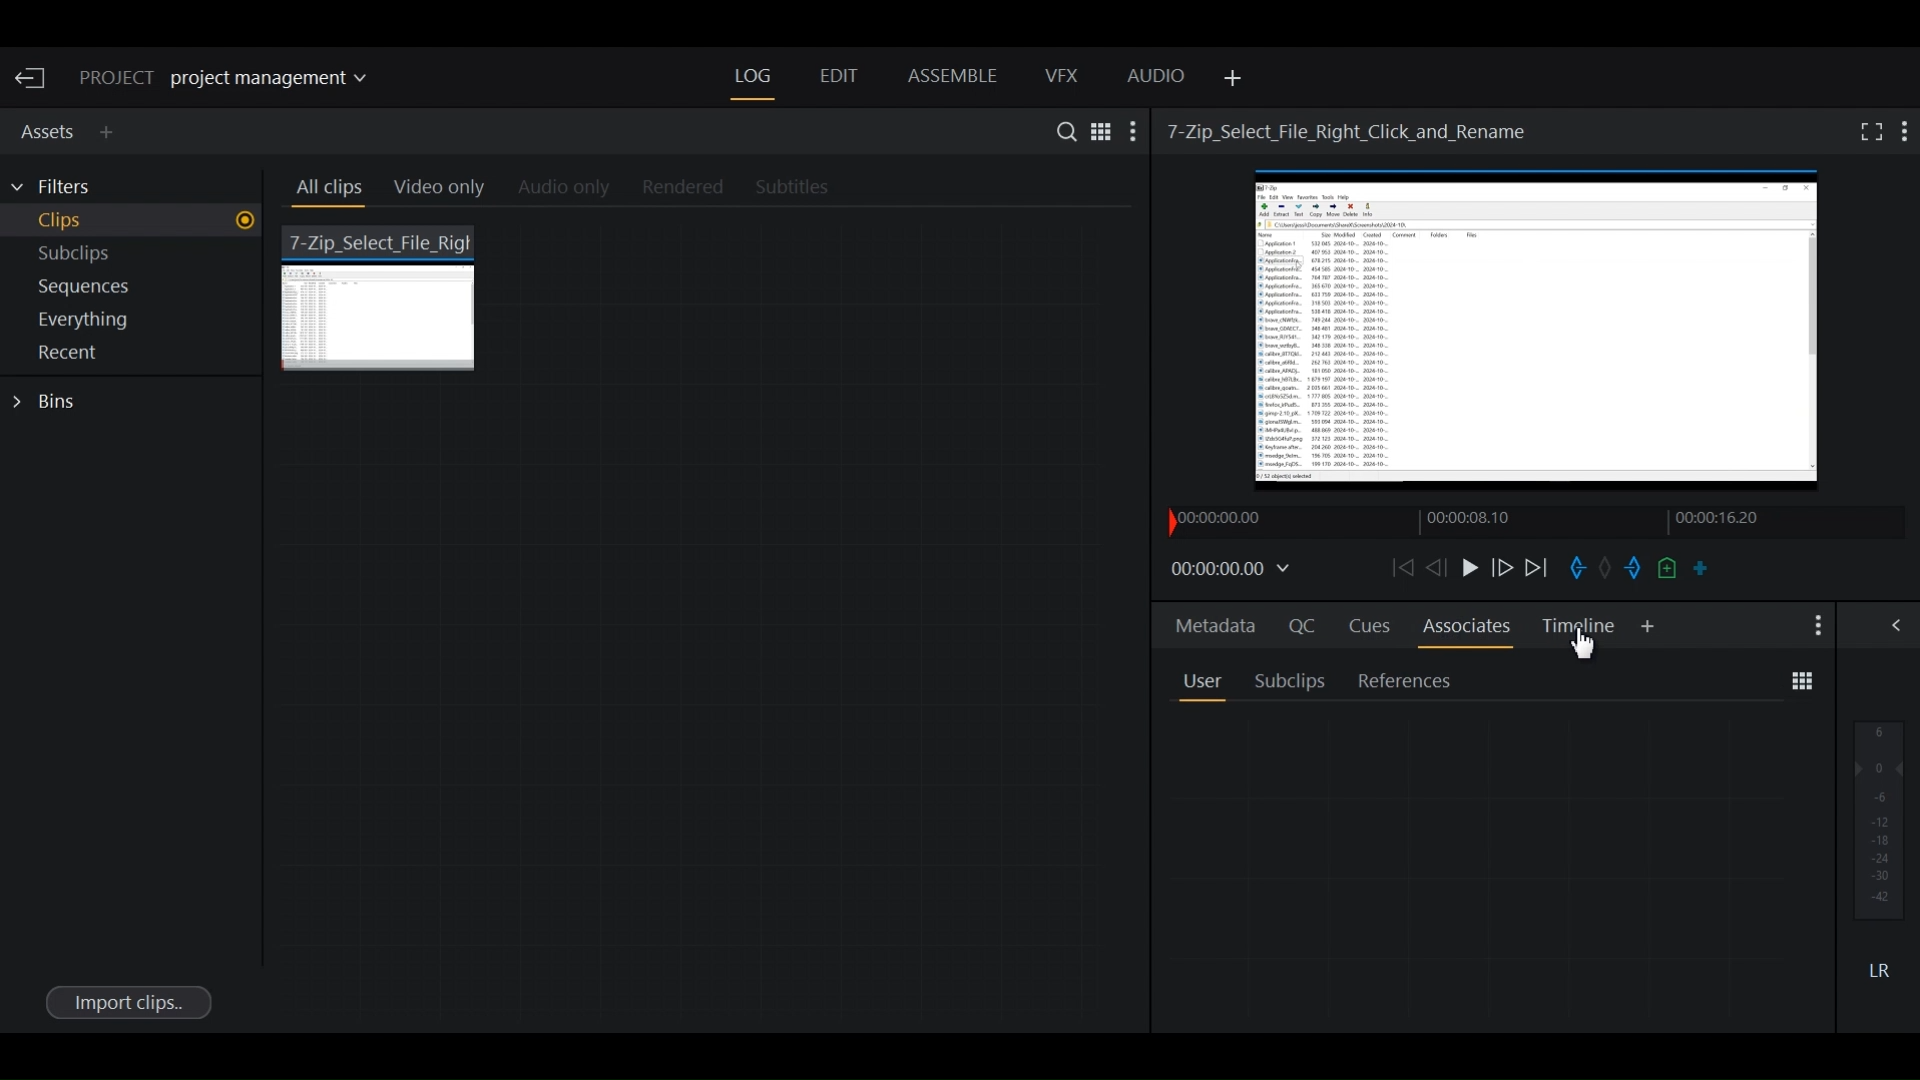 This screenshot has width=1920, height=1080. What do you see at coordinates (1400, 567) in the screenshot?
I see `Move backward` at bounding box center [1400, 567].